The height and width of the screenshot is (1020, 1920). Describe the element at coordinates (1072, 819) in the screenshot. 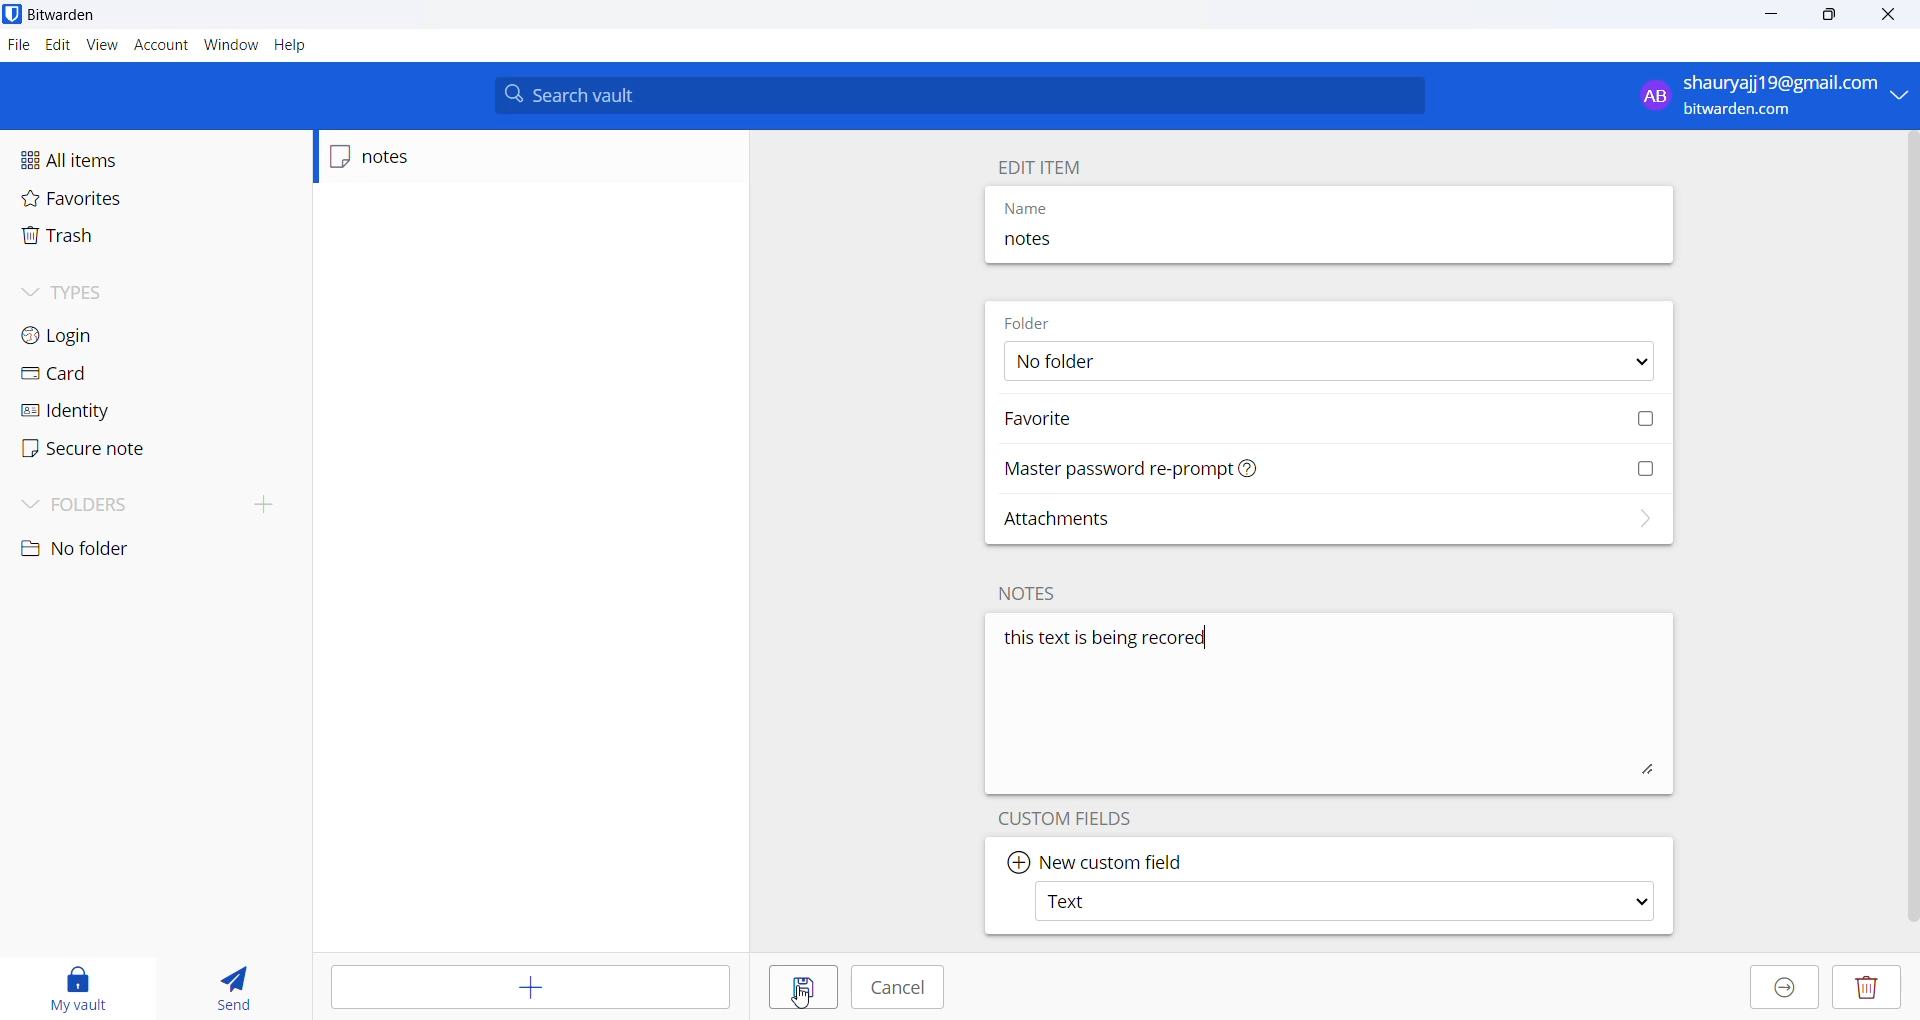

I see `custom fields` at that location.